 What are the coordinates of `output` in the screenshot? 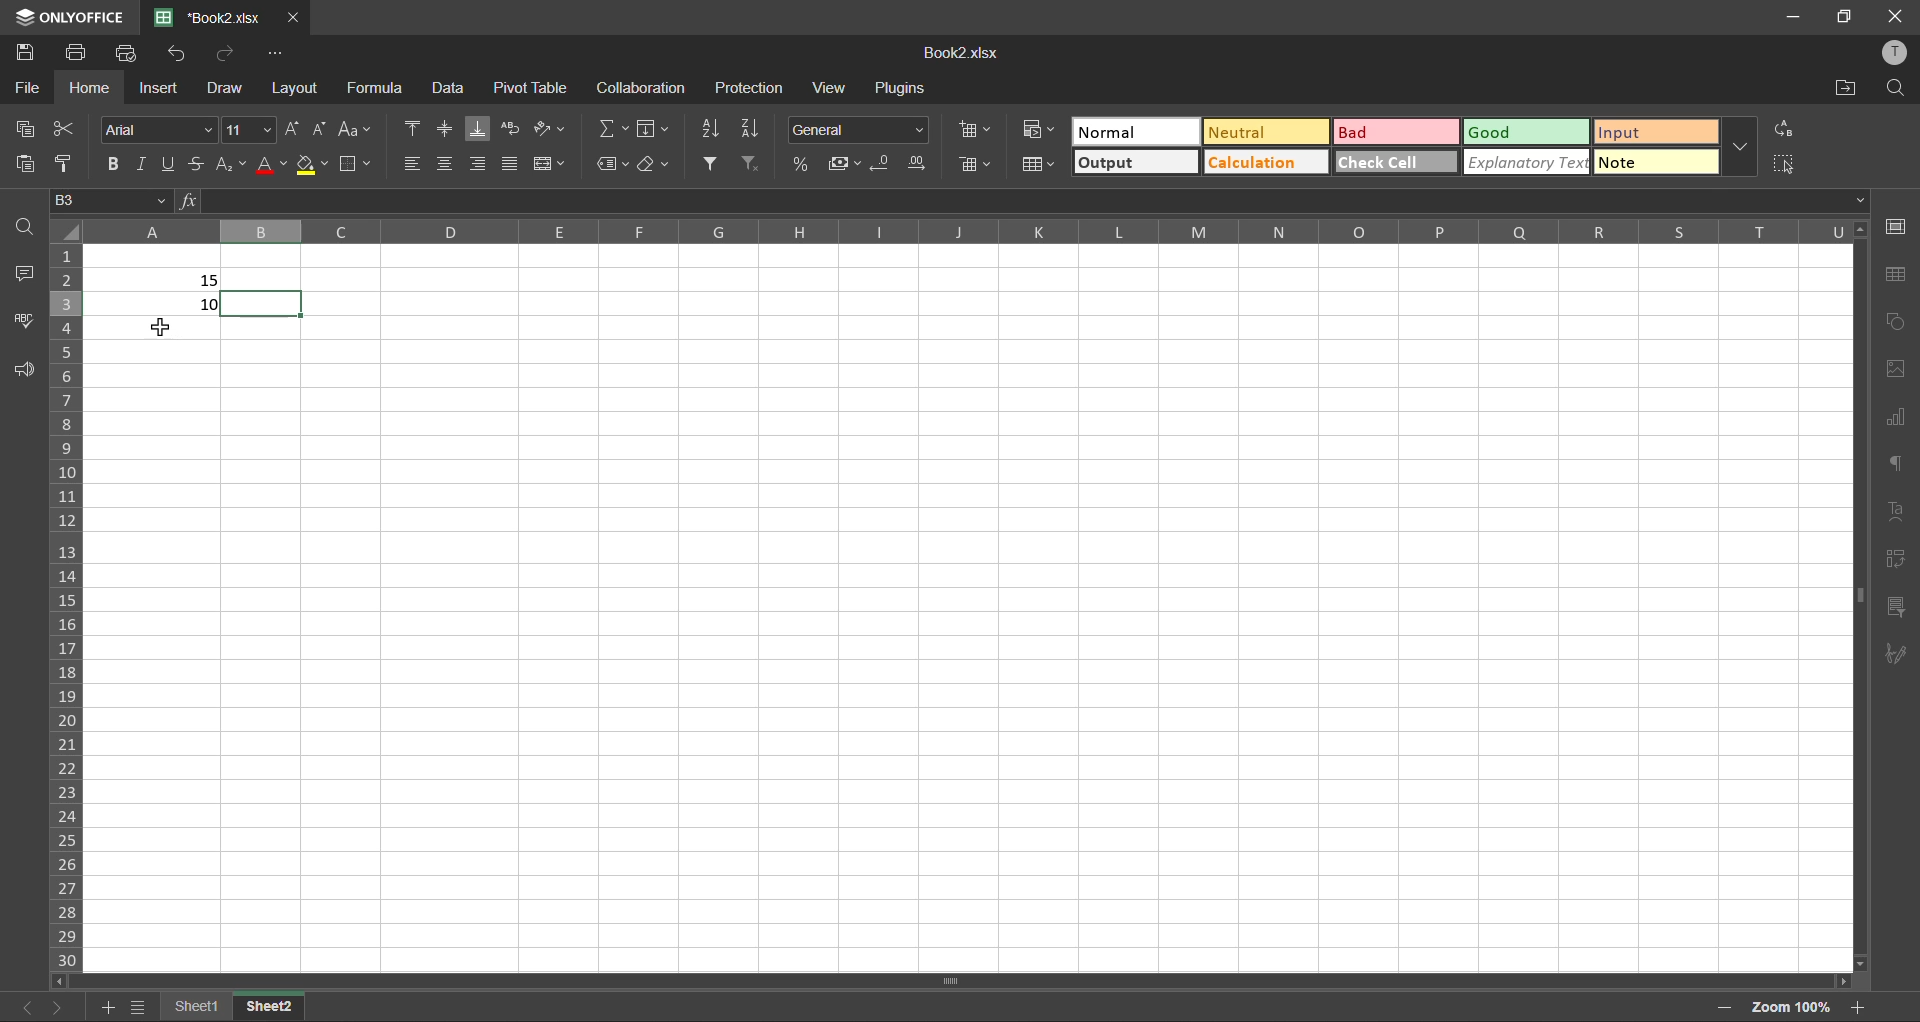 It's located at (1136, 161).